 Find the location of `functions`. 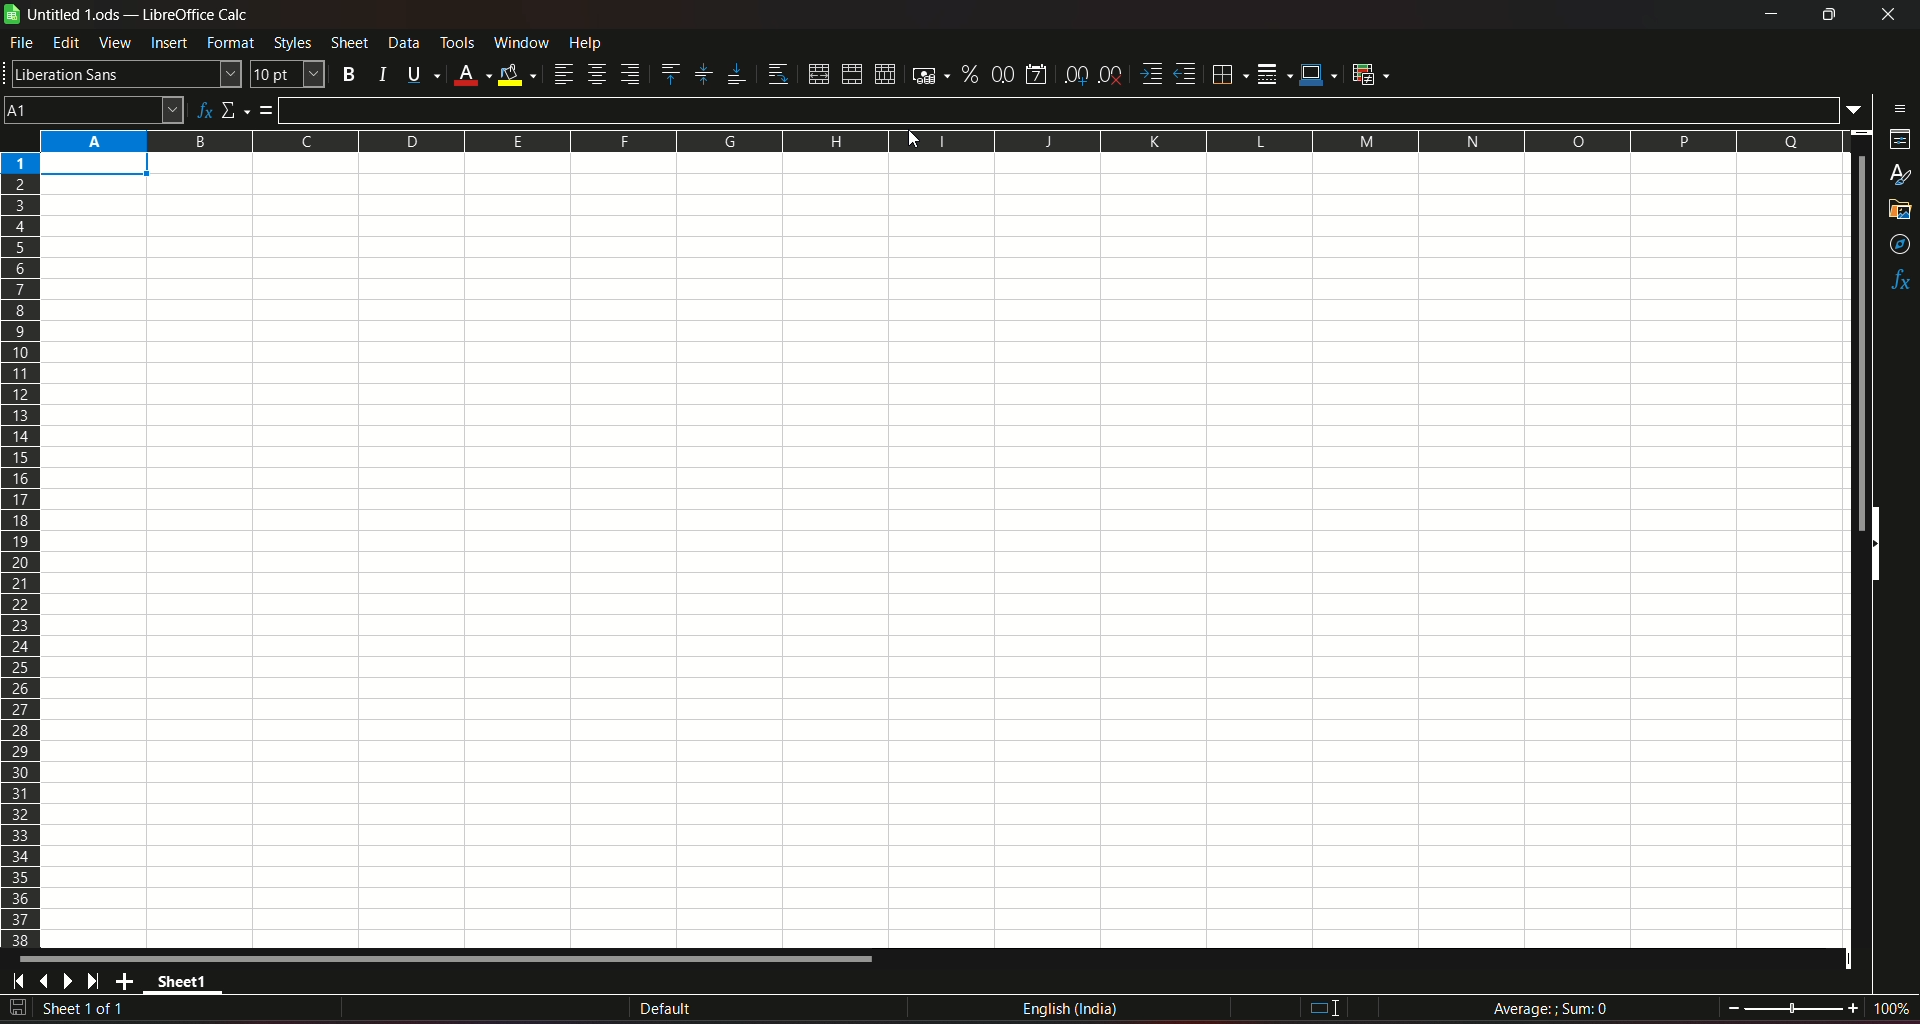

functions is located at coordinates (1898, 281).